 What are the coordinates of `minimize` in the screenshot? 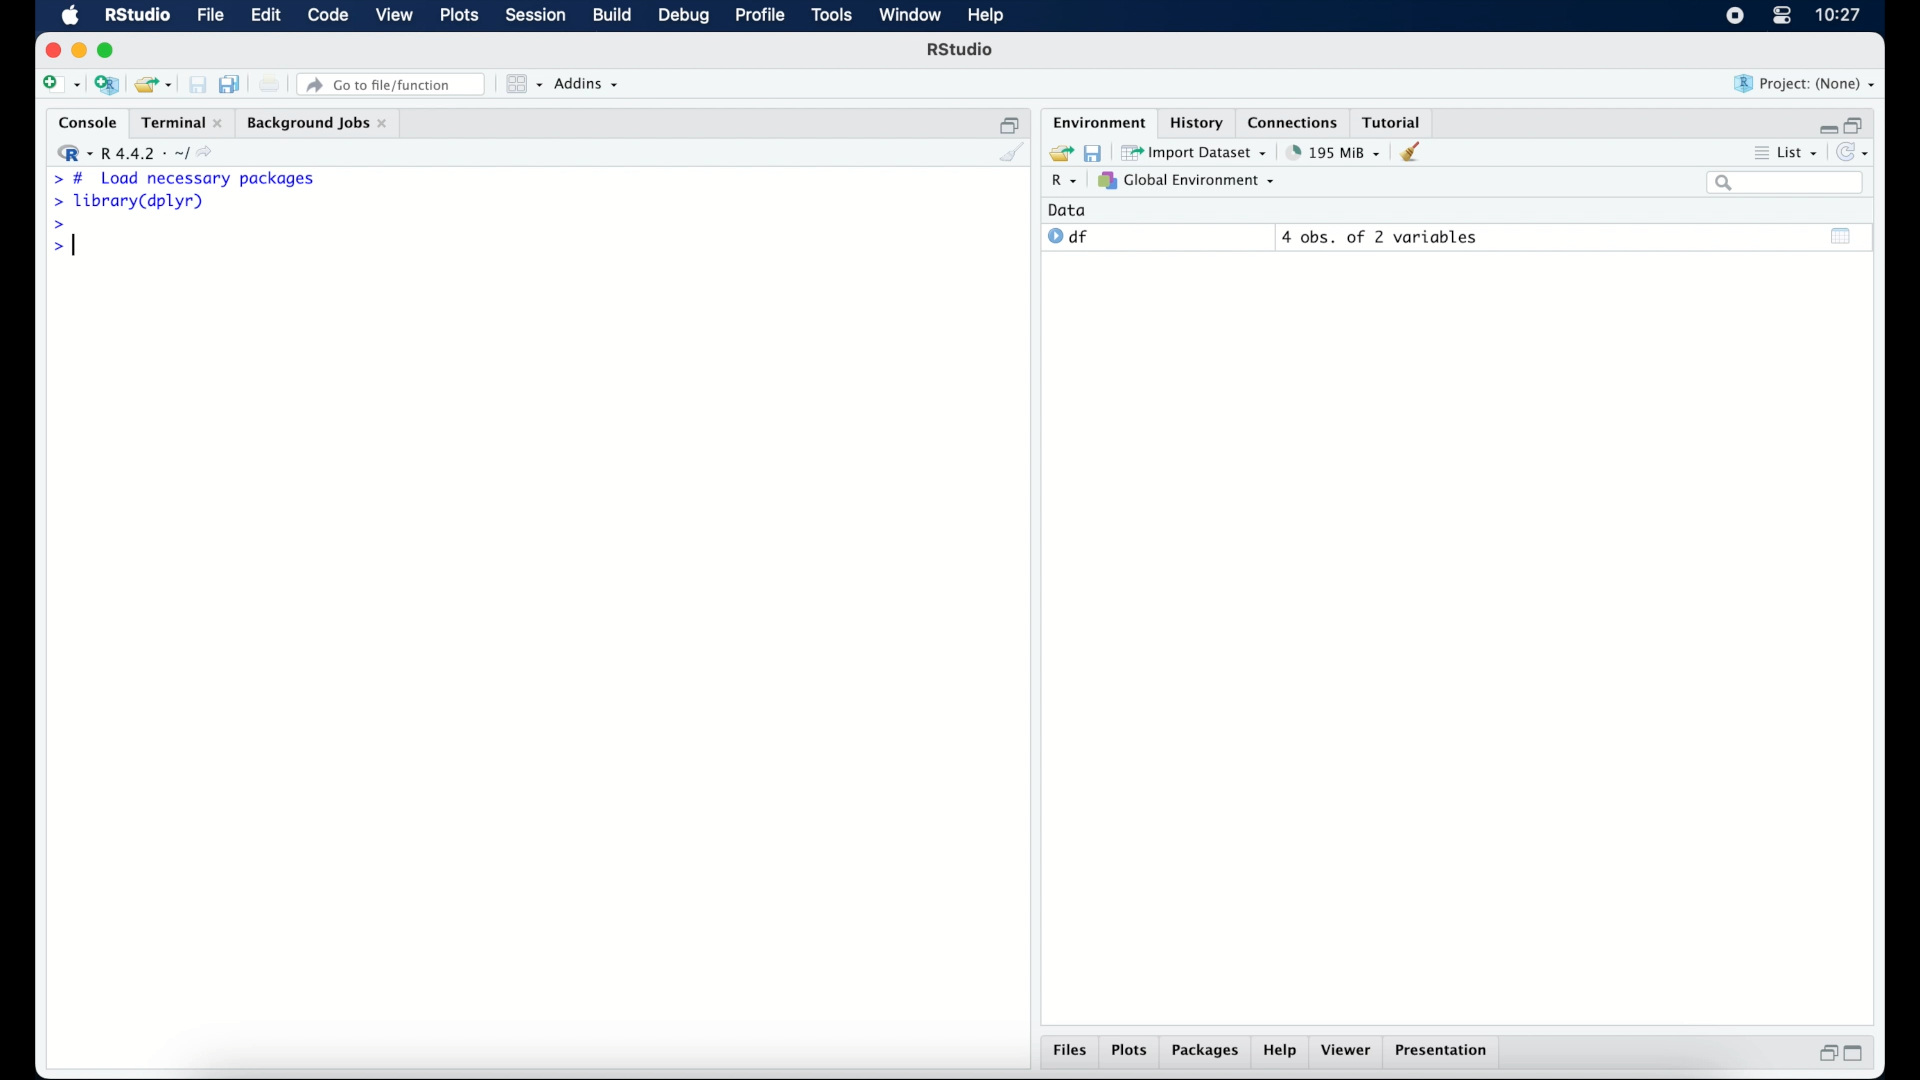 It's located at (1825, 124).